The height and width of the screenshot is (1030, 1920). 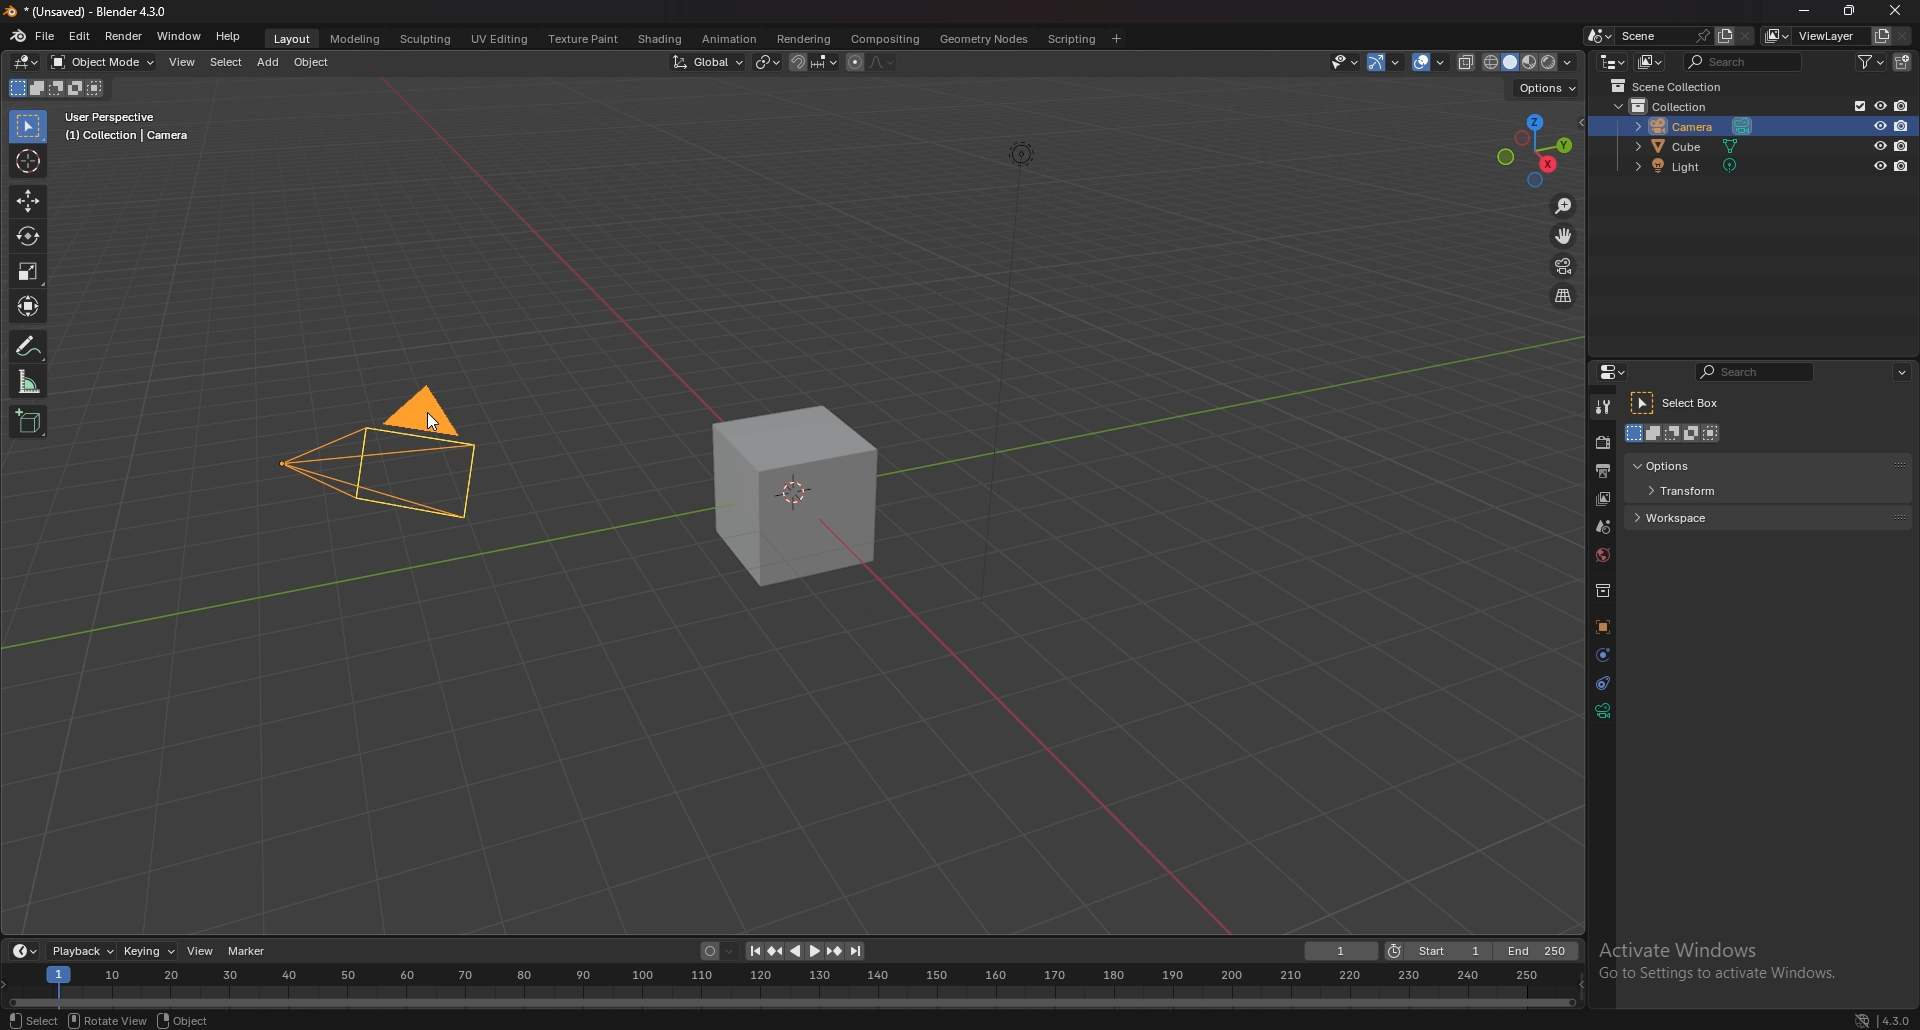 I want to click on tool, so click(x=1603, y=407).